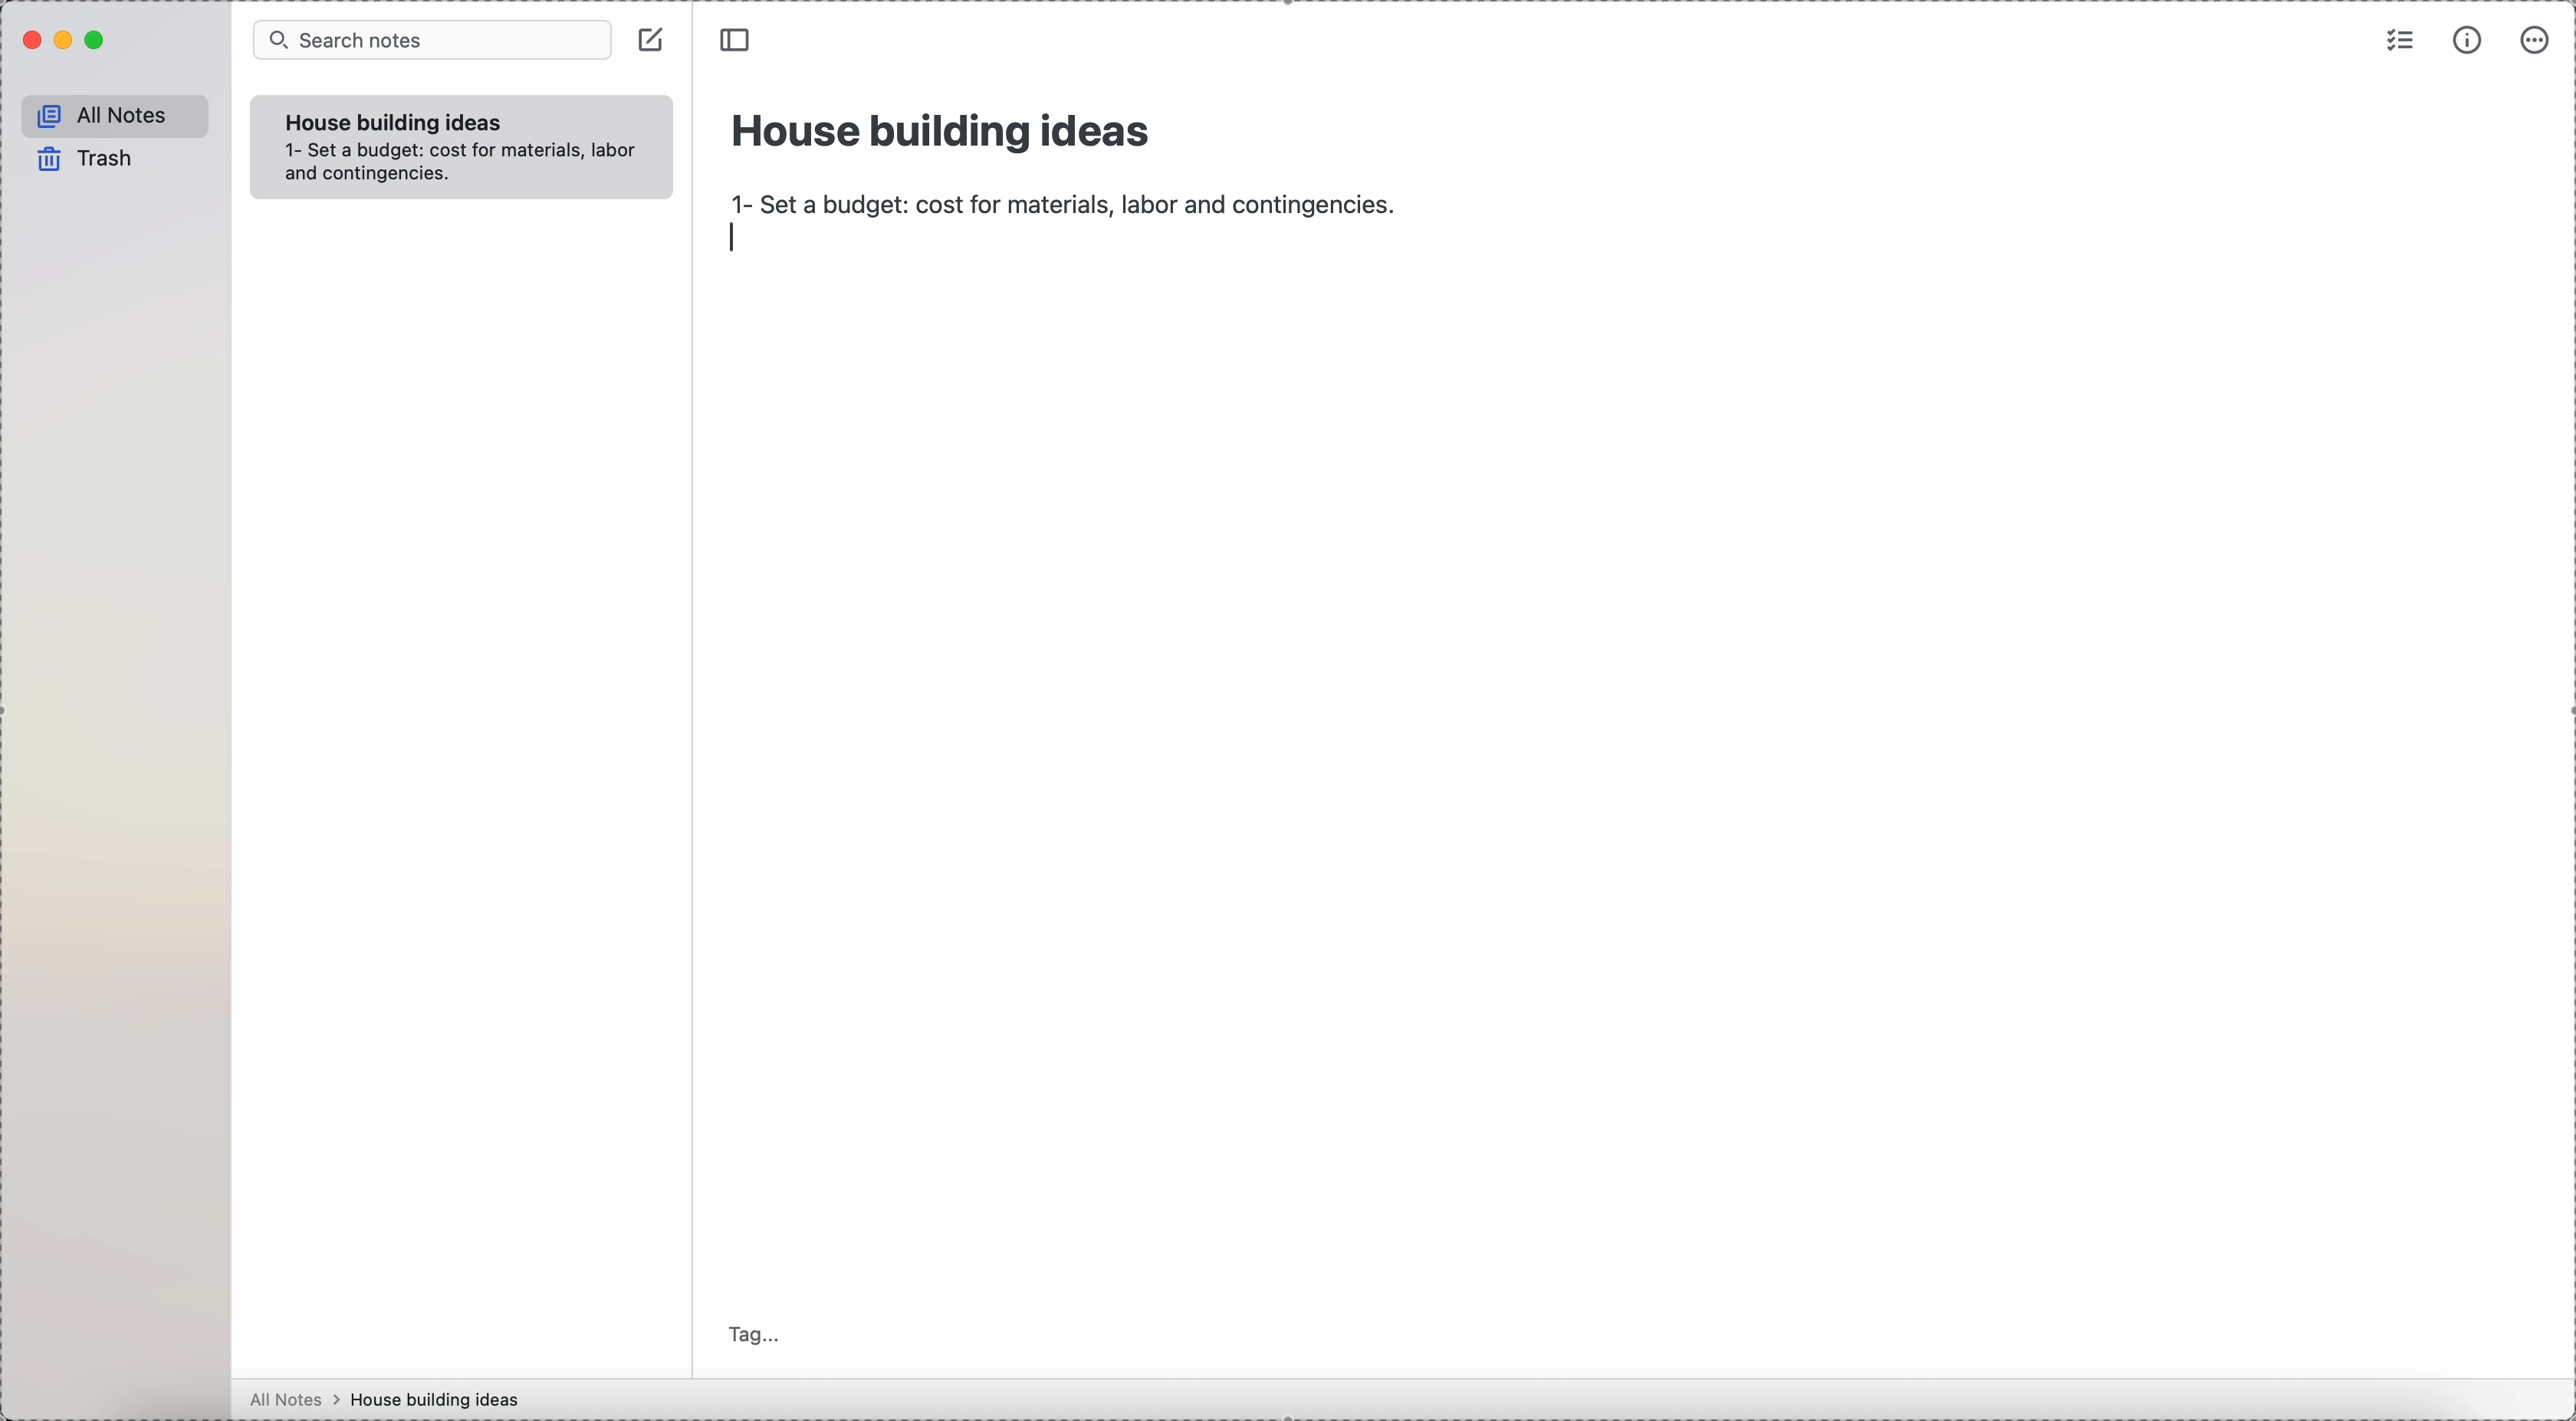 This screenshot has height=1421, width=2576. Describe the element at coordinates (944, 128) in the screenshot. I see `house building ideas` at that location.